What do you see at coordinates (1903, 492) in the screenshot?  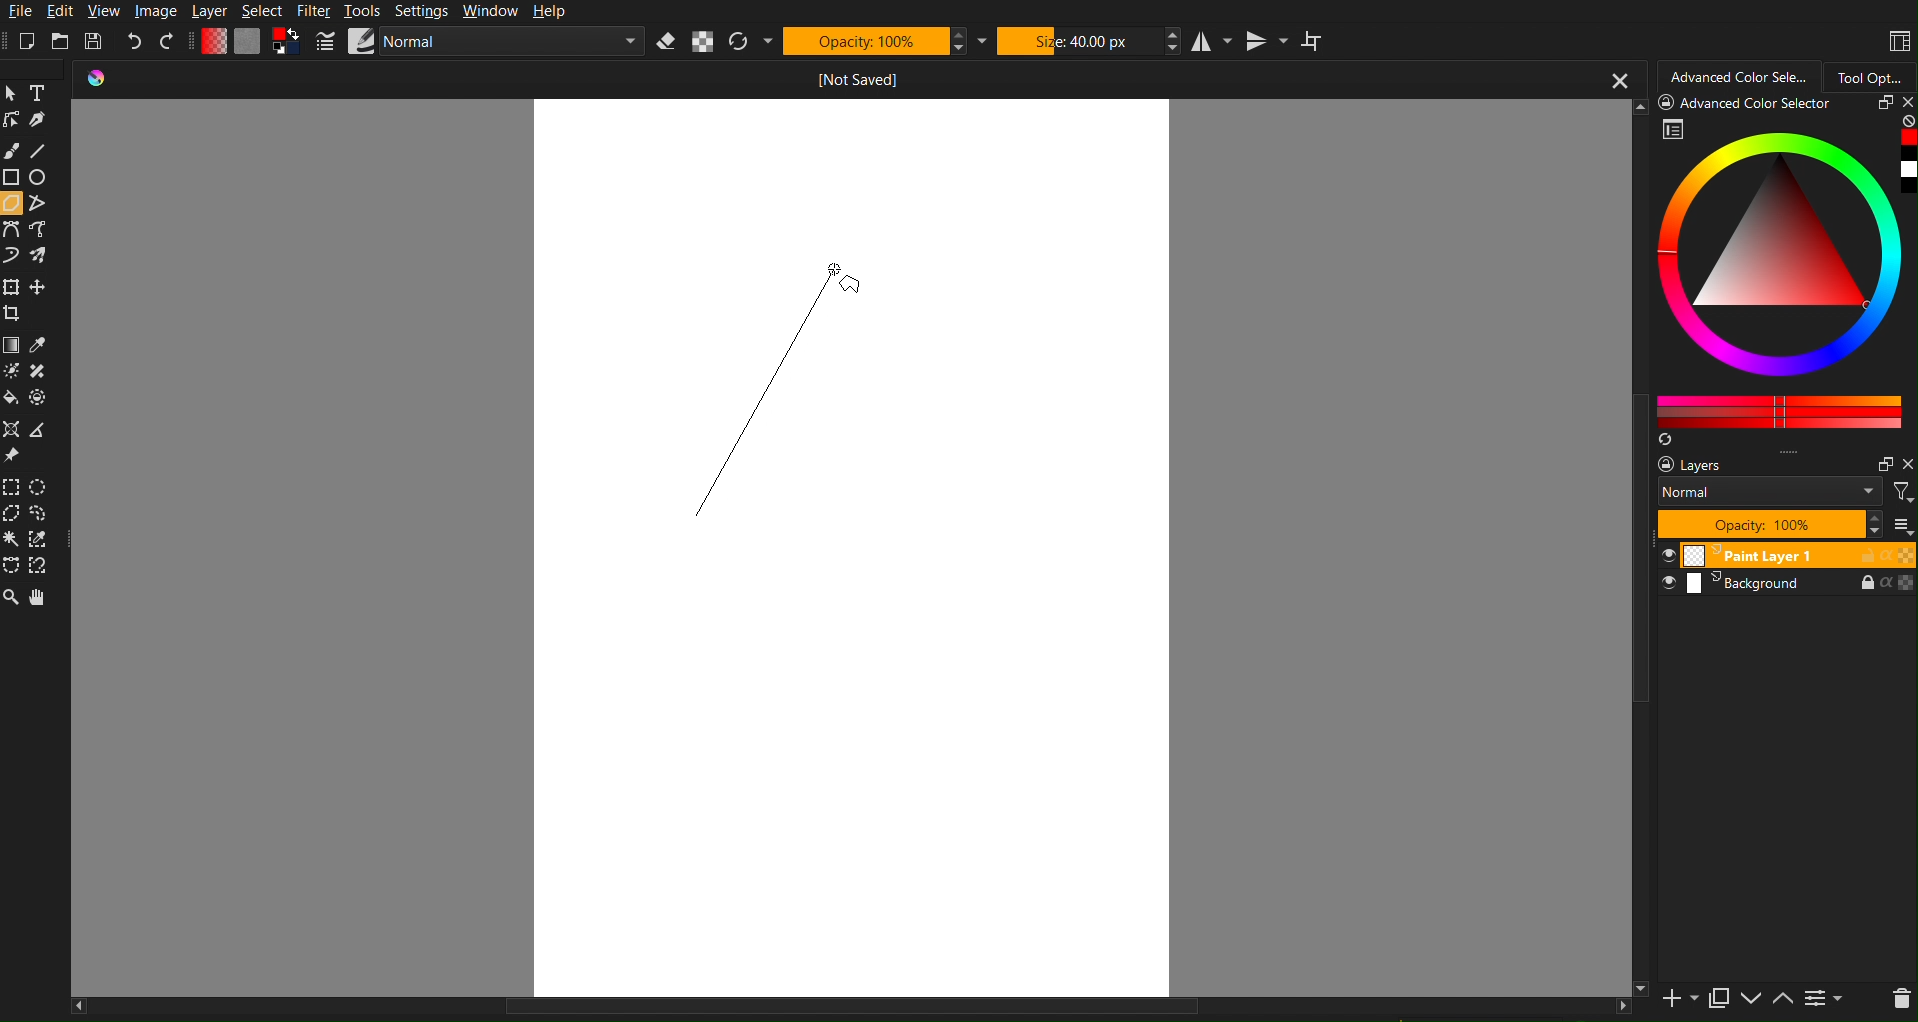 I see `filter` at bounding box center [1903, 492].